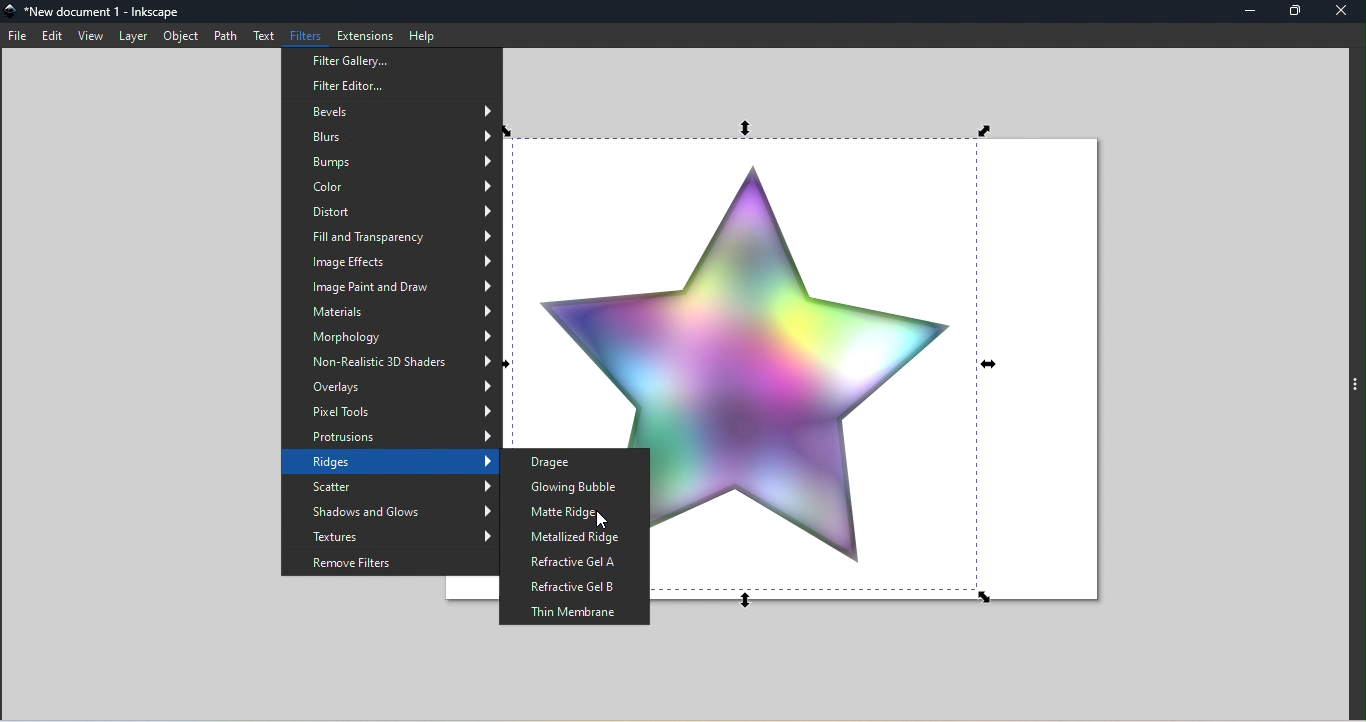 The image size is (1366, 722). What do you see at coordinates (886, 369) in the screenshot?
I see `Canvas` at bounding box center [886, 369].